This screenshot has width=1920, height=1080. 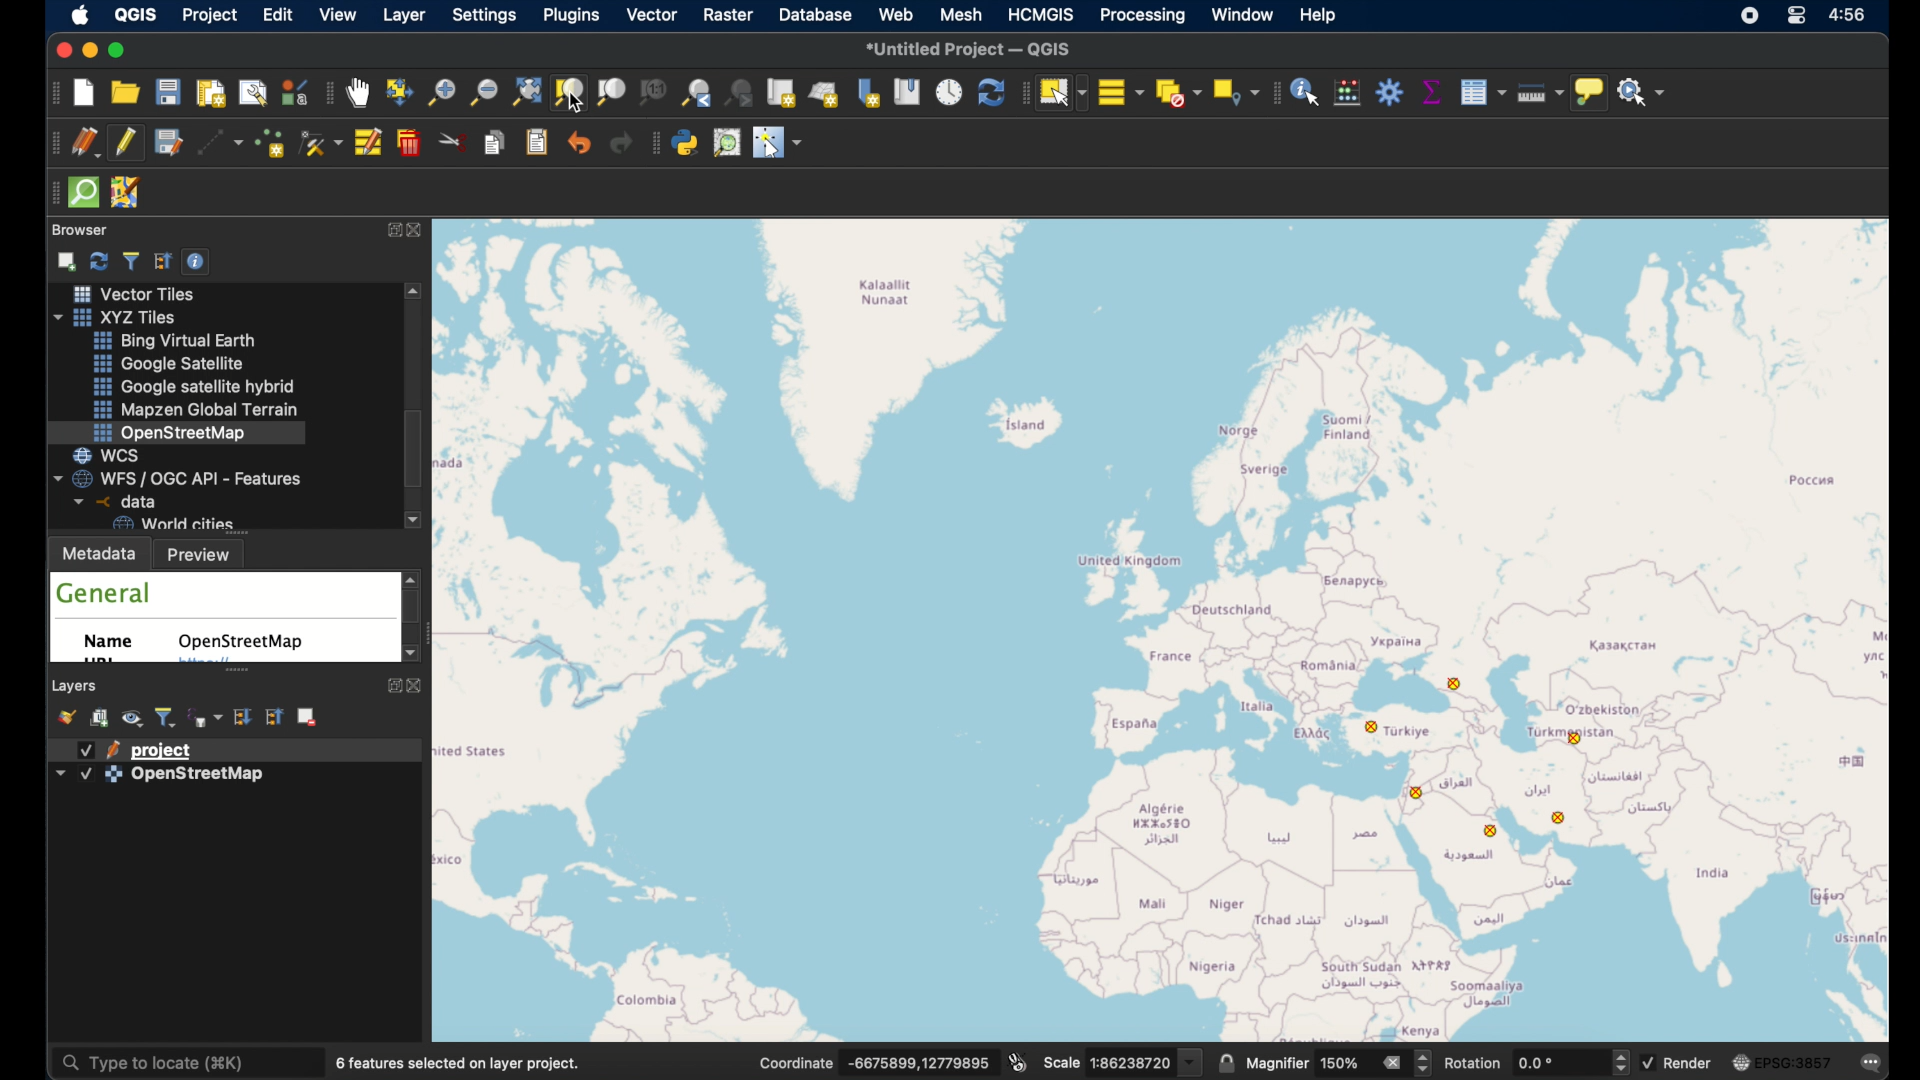 What do you see at coordinates (165, 749) in the screenshot?
I see `project layer` at bounding box center [165, 749].